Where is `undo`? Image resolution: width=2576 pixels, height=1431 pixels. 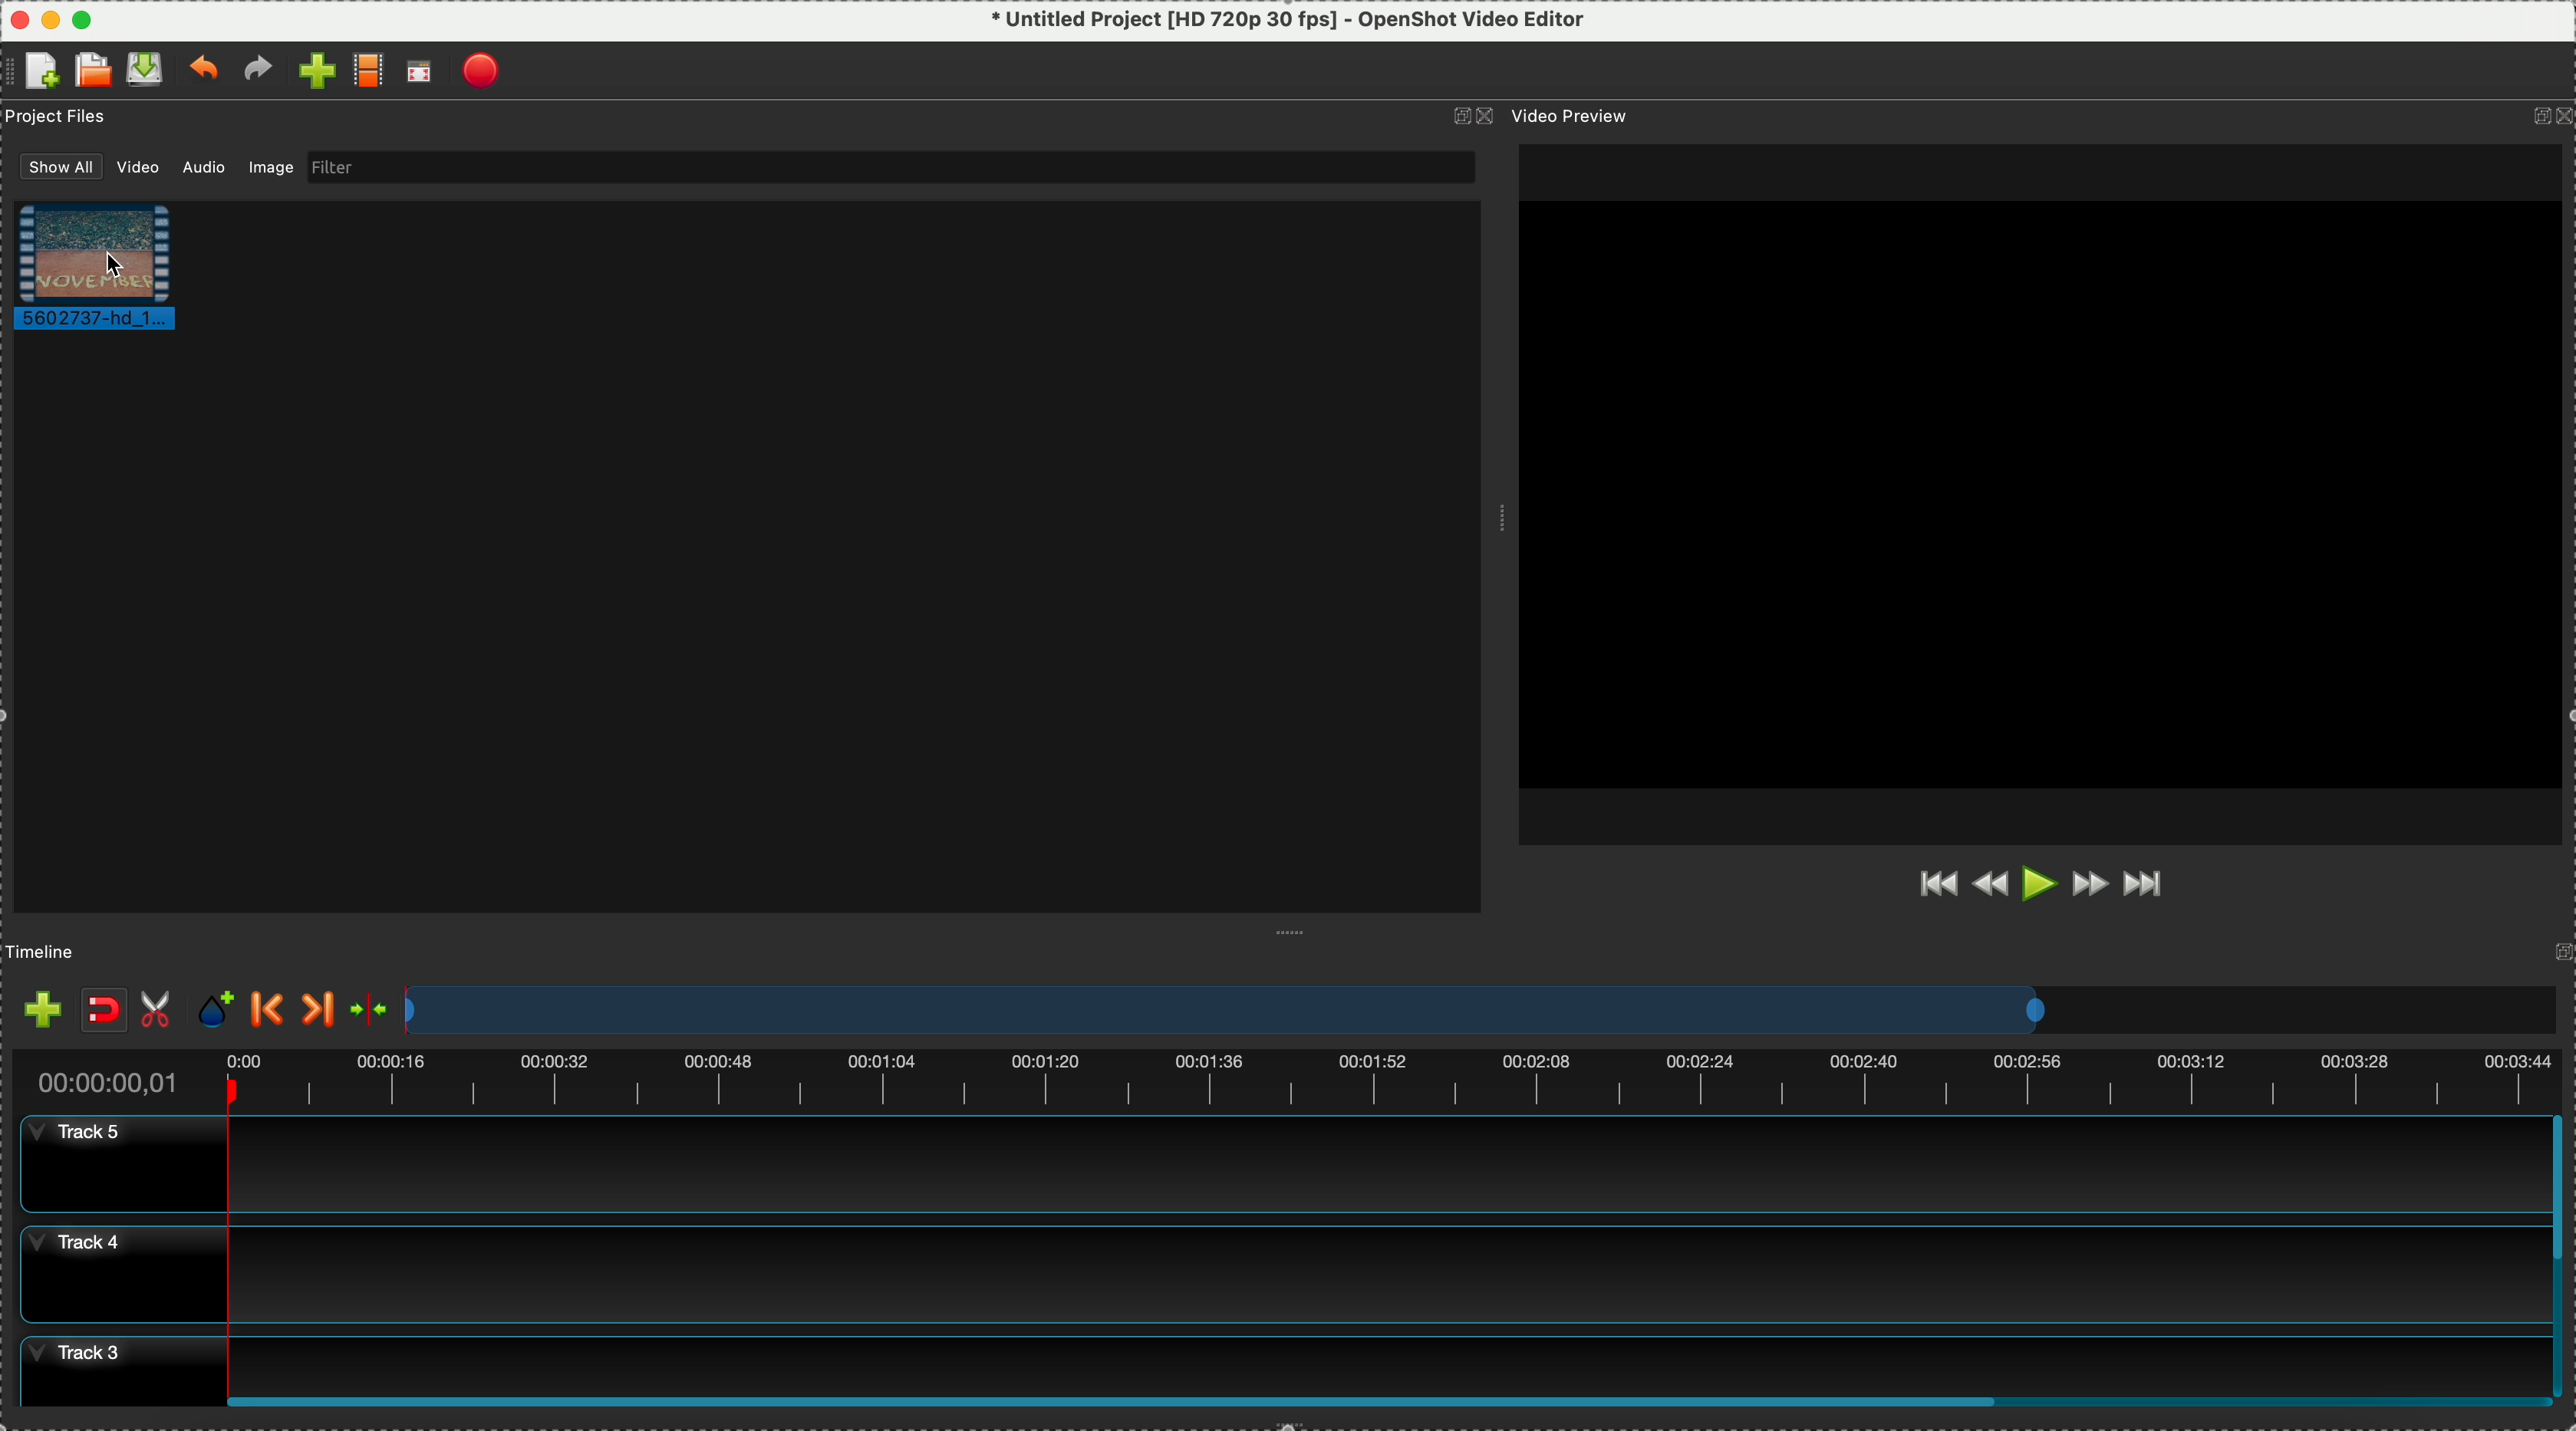
undo is located at coordinates (202, 71).